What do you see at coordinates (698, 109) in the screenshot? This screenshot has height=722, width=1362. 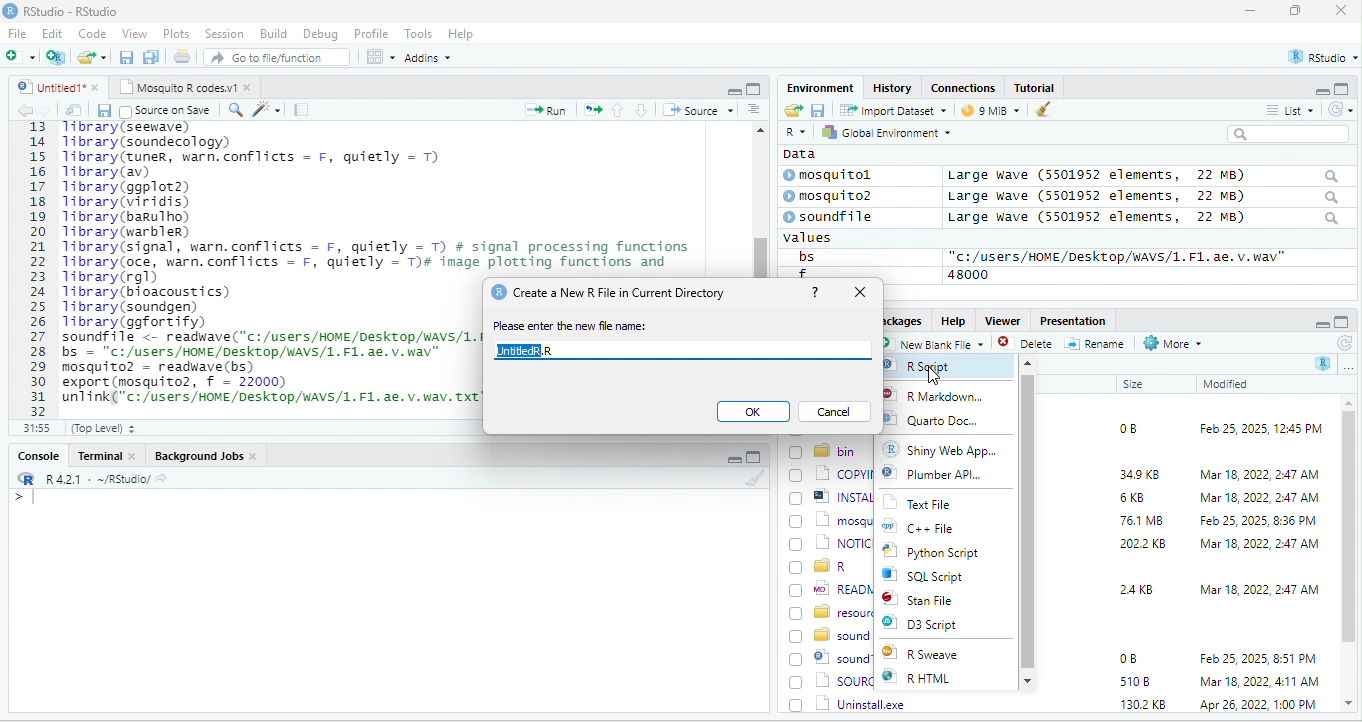 I see `+ Source +` at bounding box center [698, 109].